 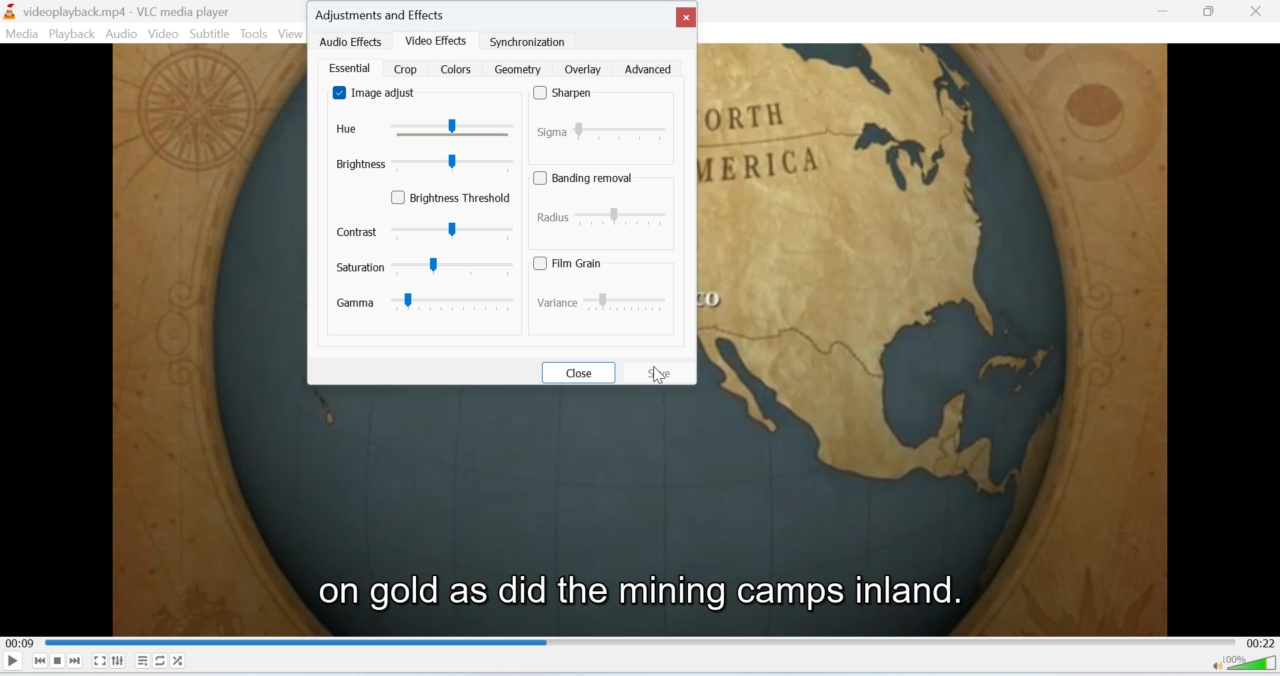 What do you see at coordinates (13, 660) in the screenshot?
I see `Play/Pause` at bounding box center [13, 660].